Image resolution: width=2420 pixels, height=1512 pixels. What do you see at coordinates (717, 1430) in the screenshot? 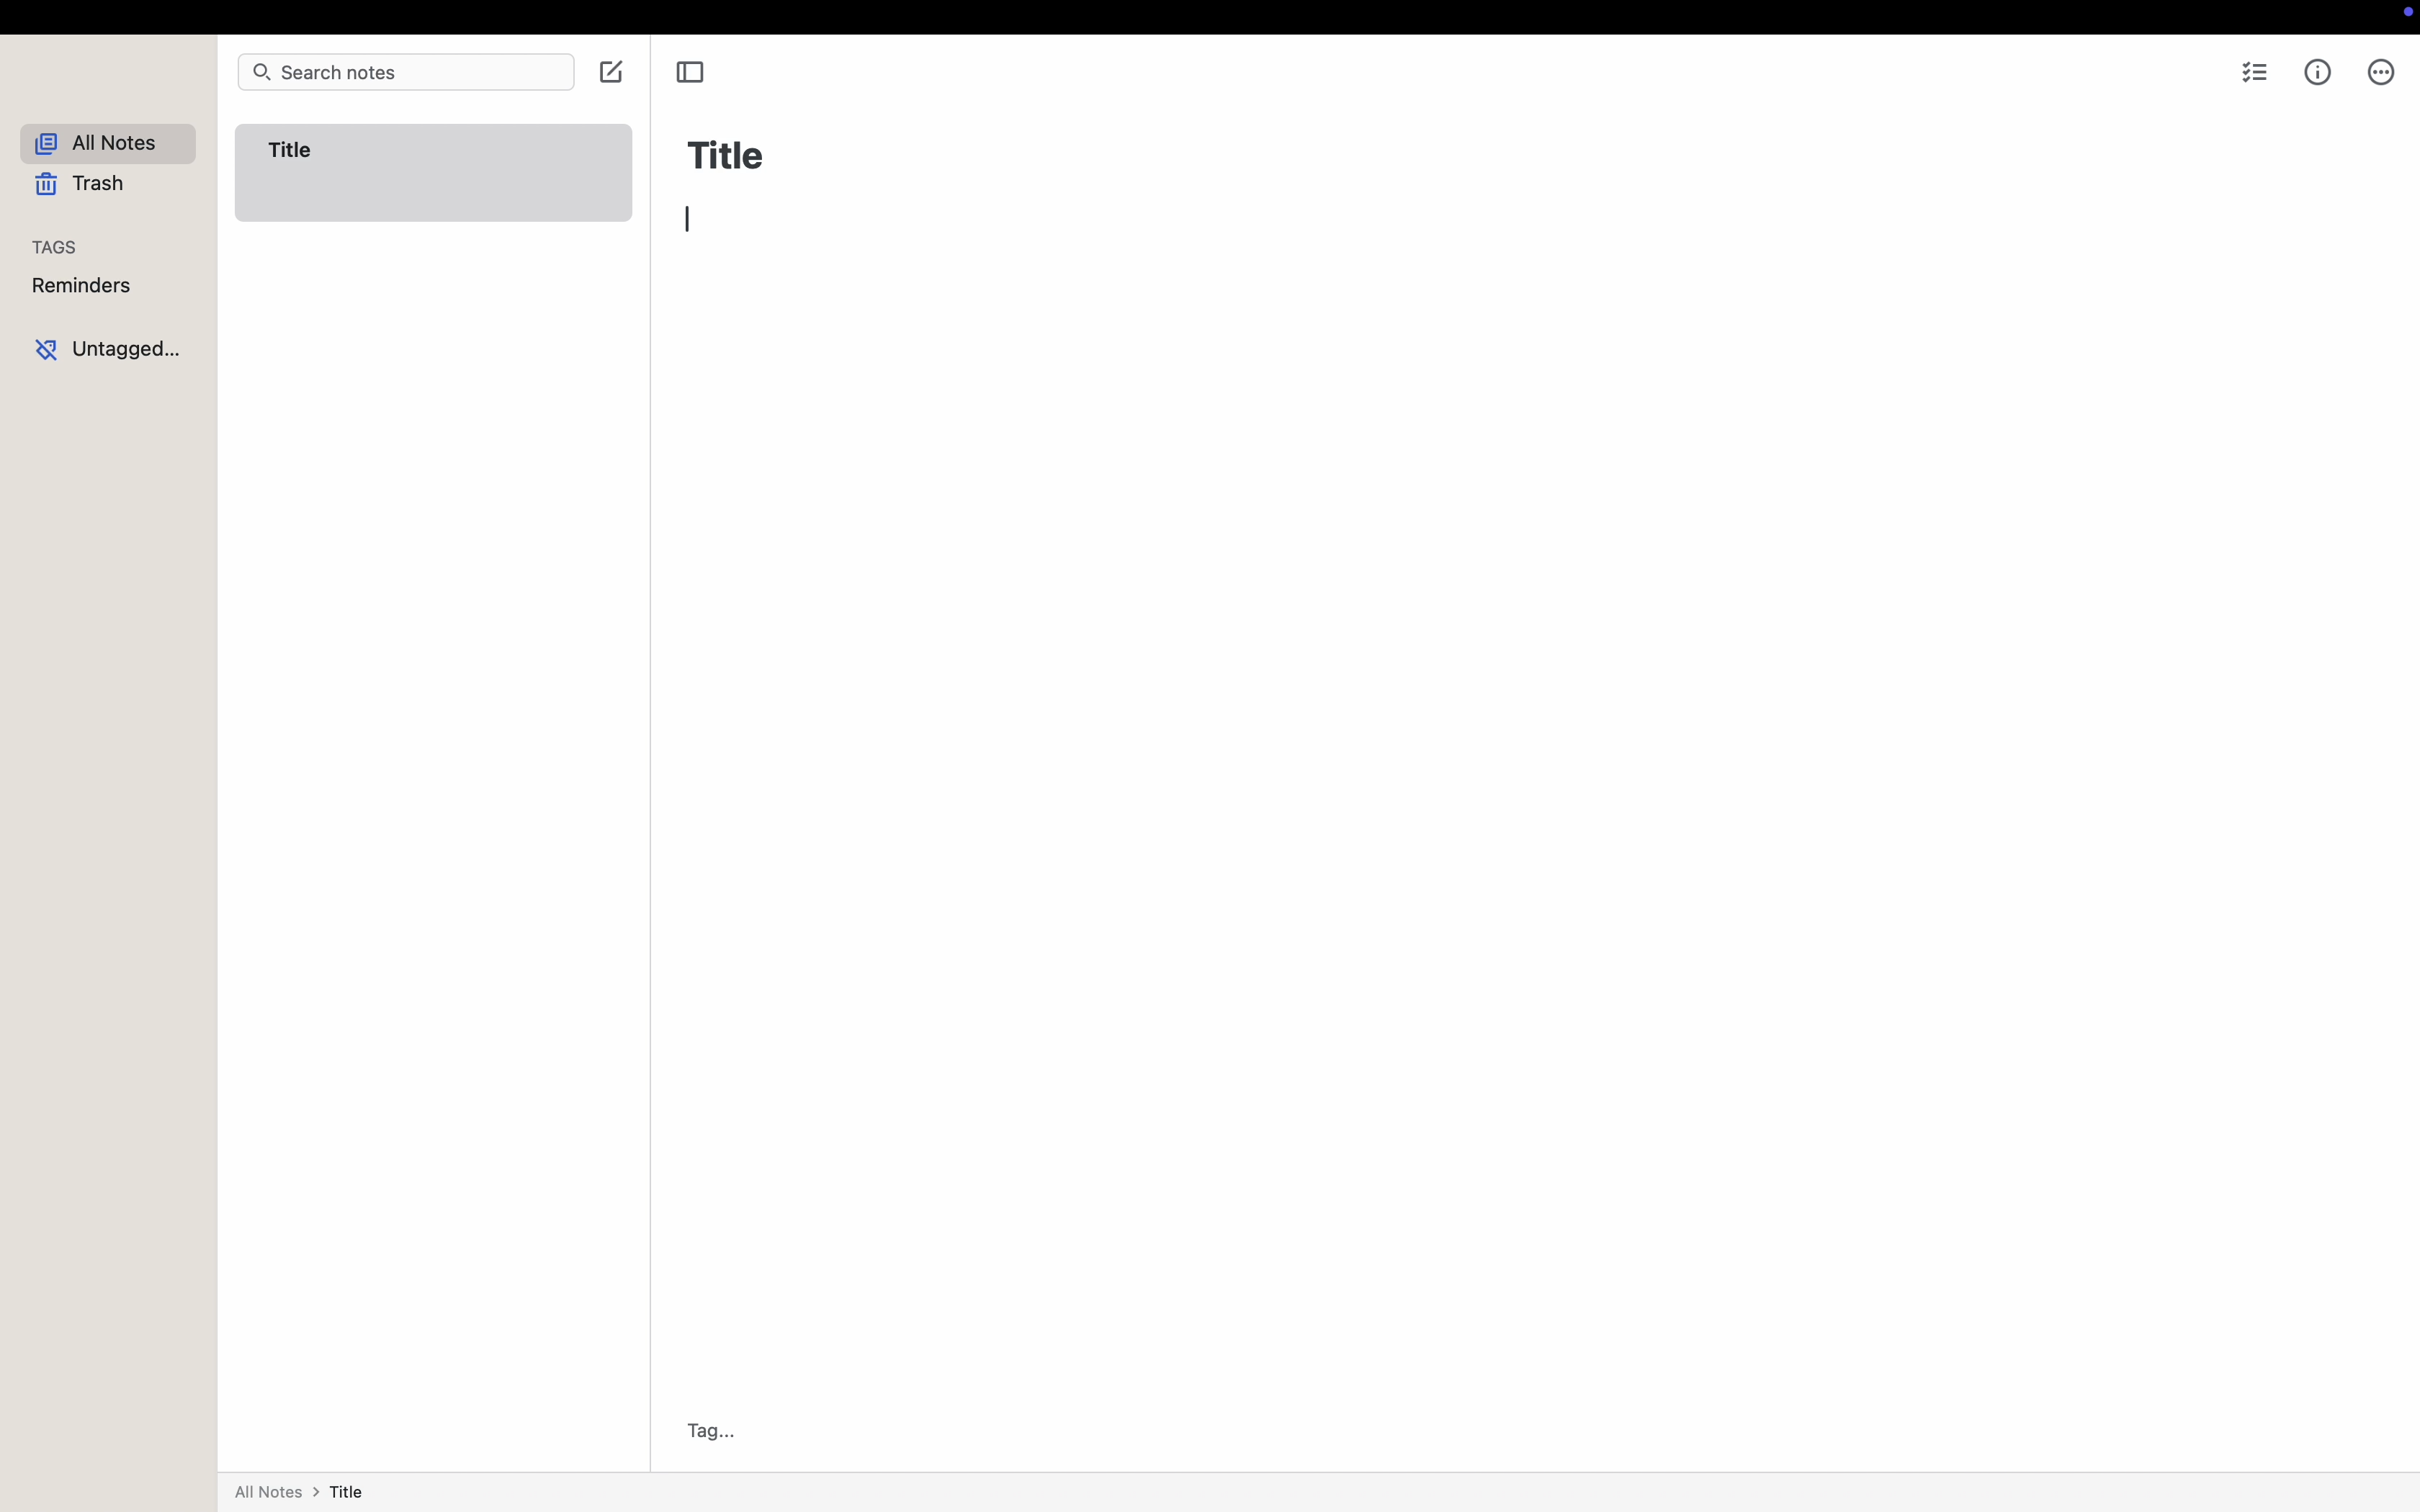
I see `Tag...` at bounding box center [717, 1430].